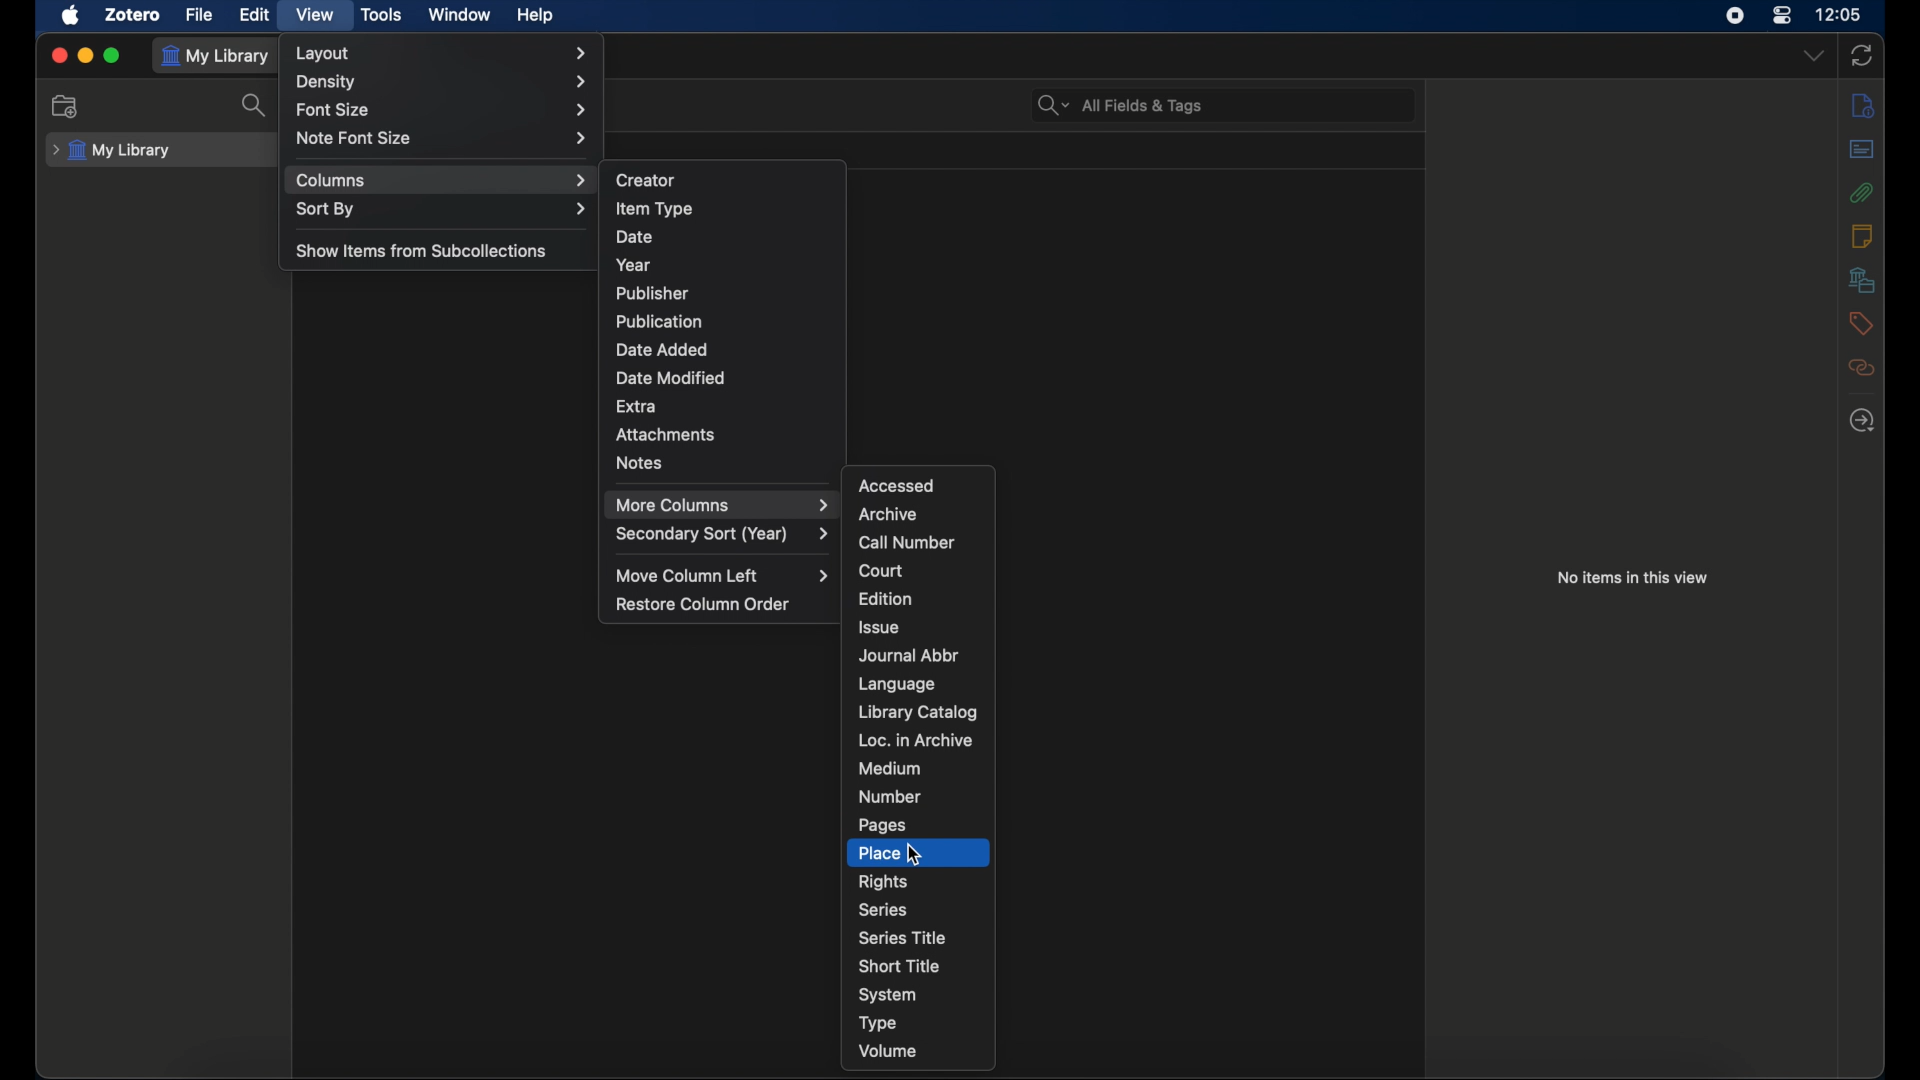 The image size is (1920, 1080). Describe the element at coordinates (257, 16) in the screenshot. I see `edit` at that location.